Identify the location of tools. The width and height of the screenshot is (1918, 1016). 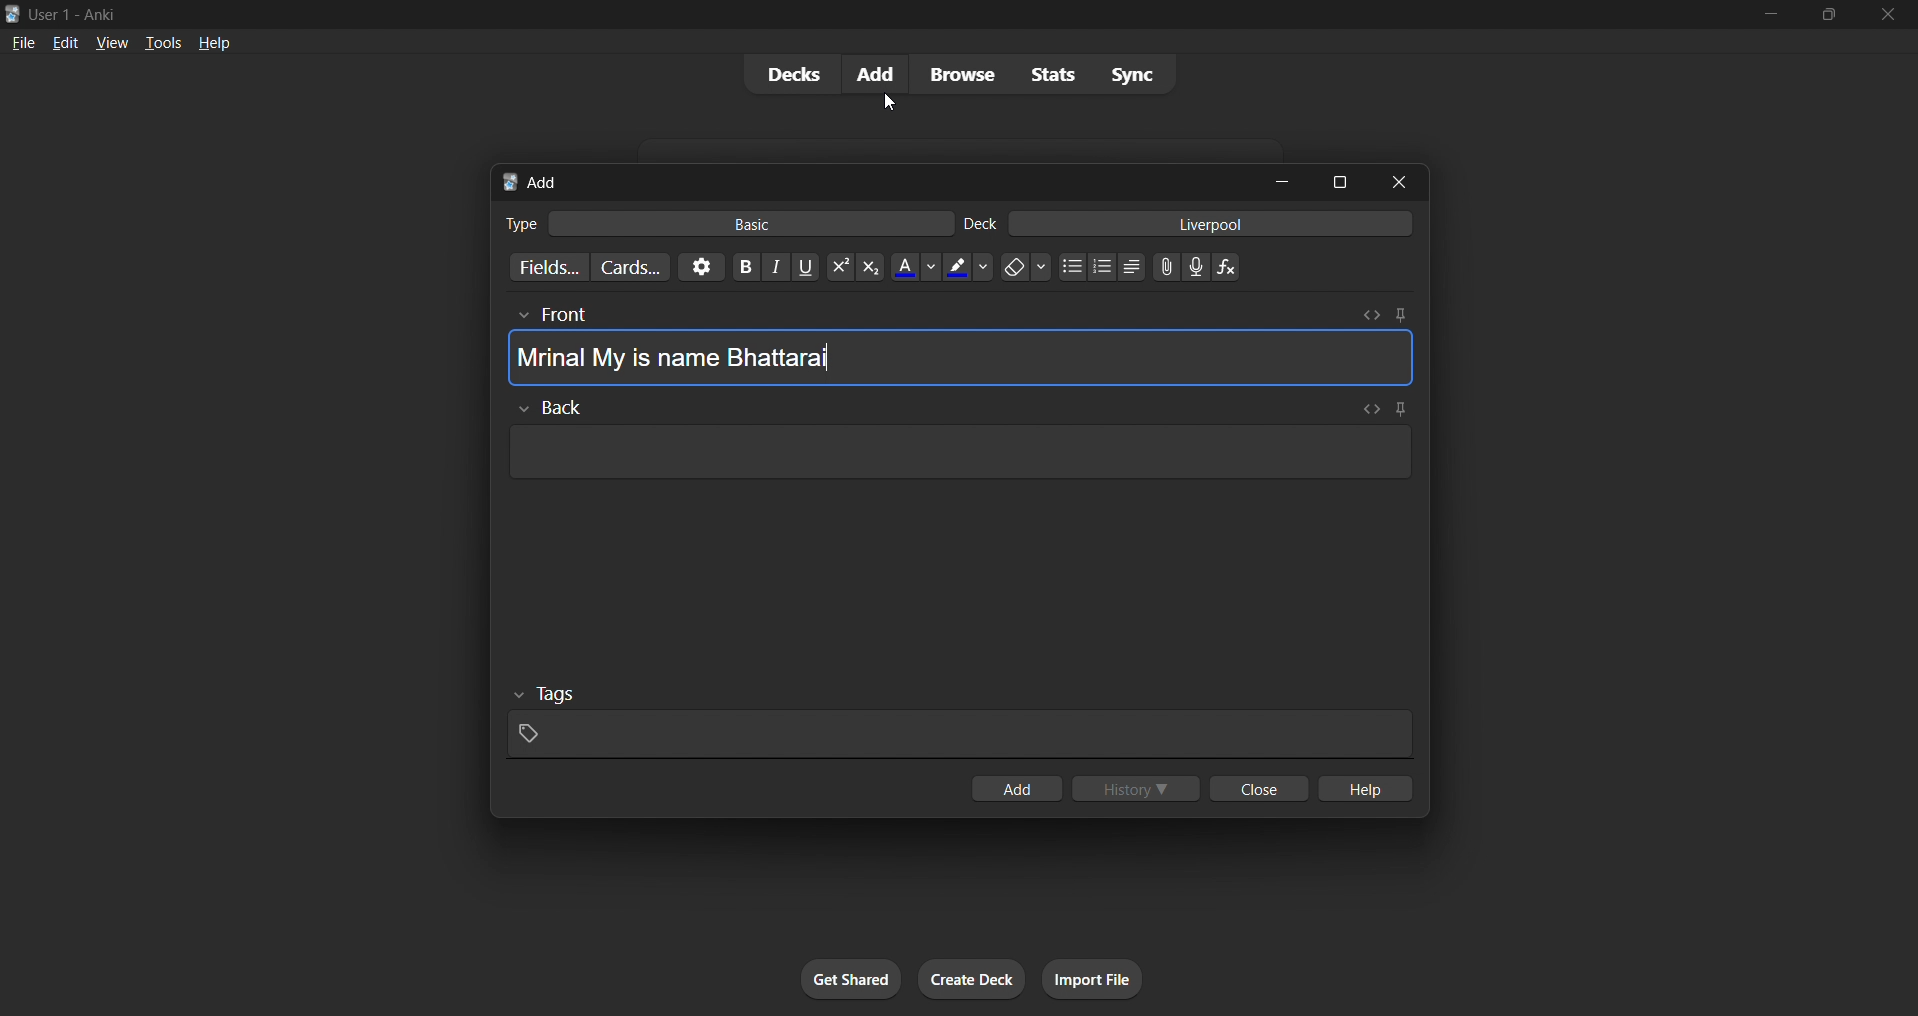
(163, 41).